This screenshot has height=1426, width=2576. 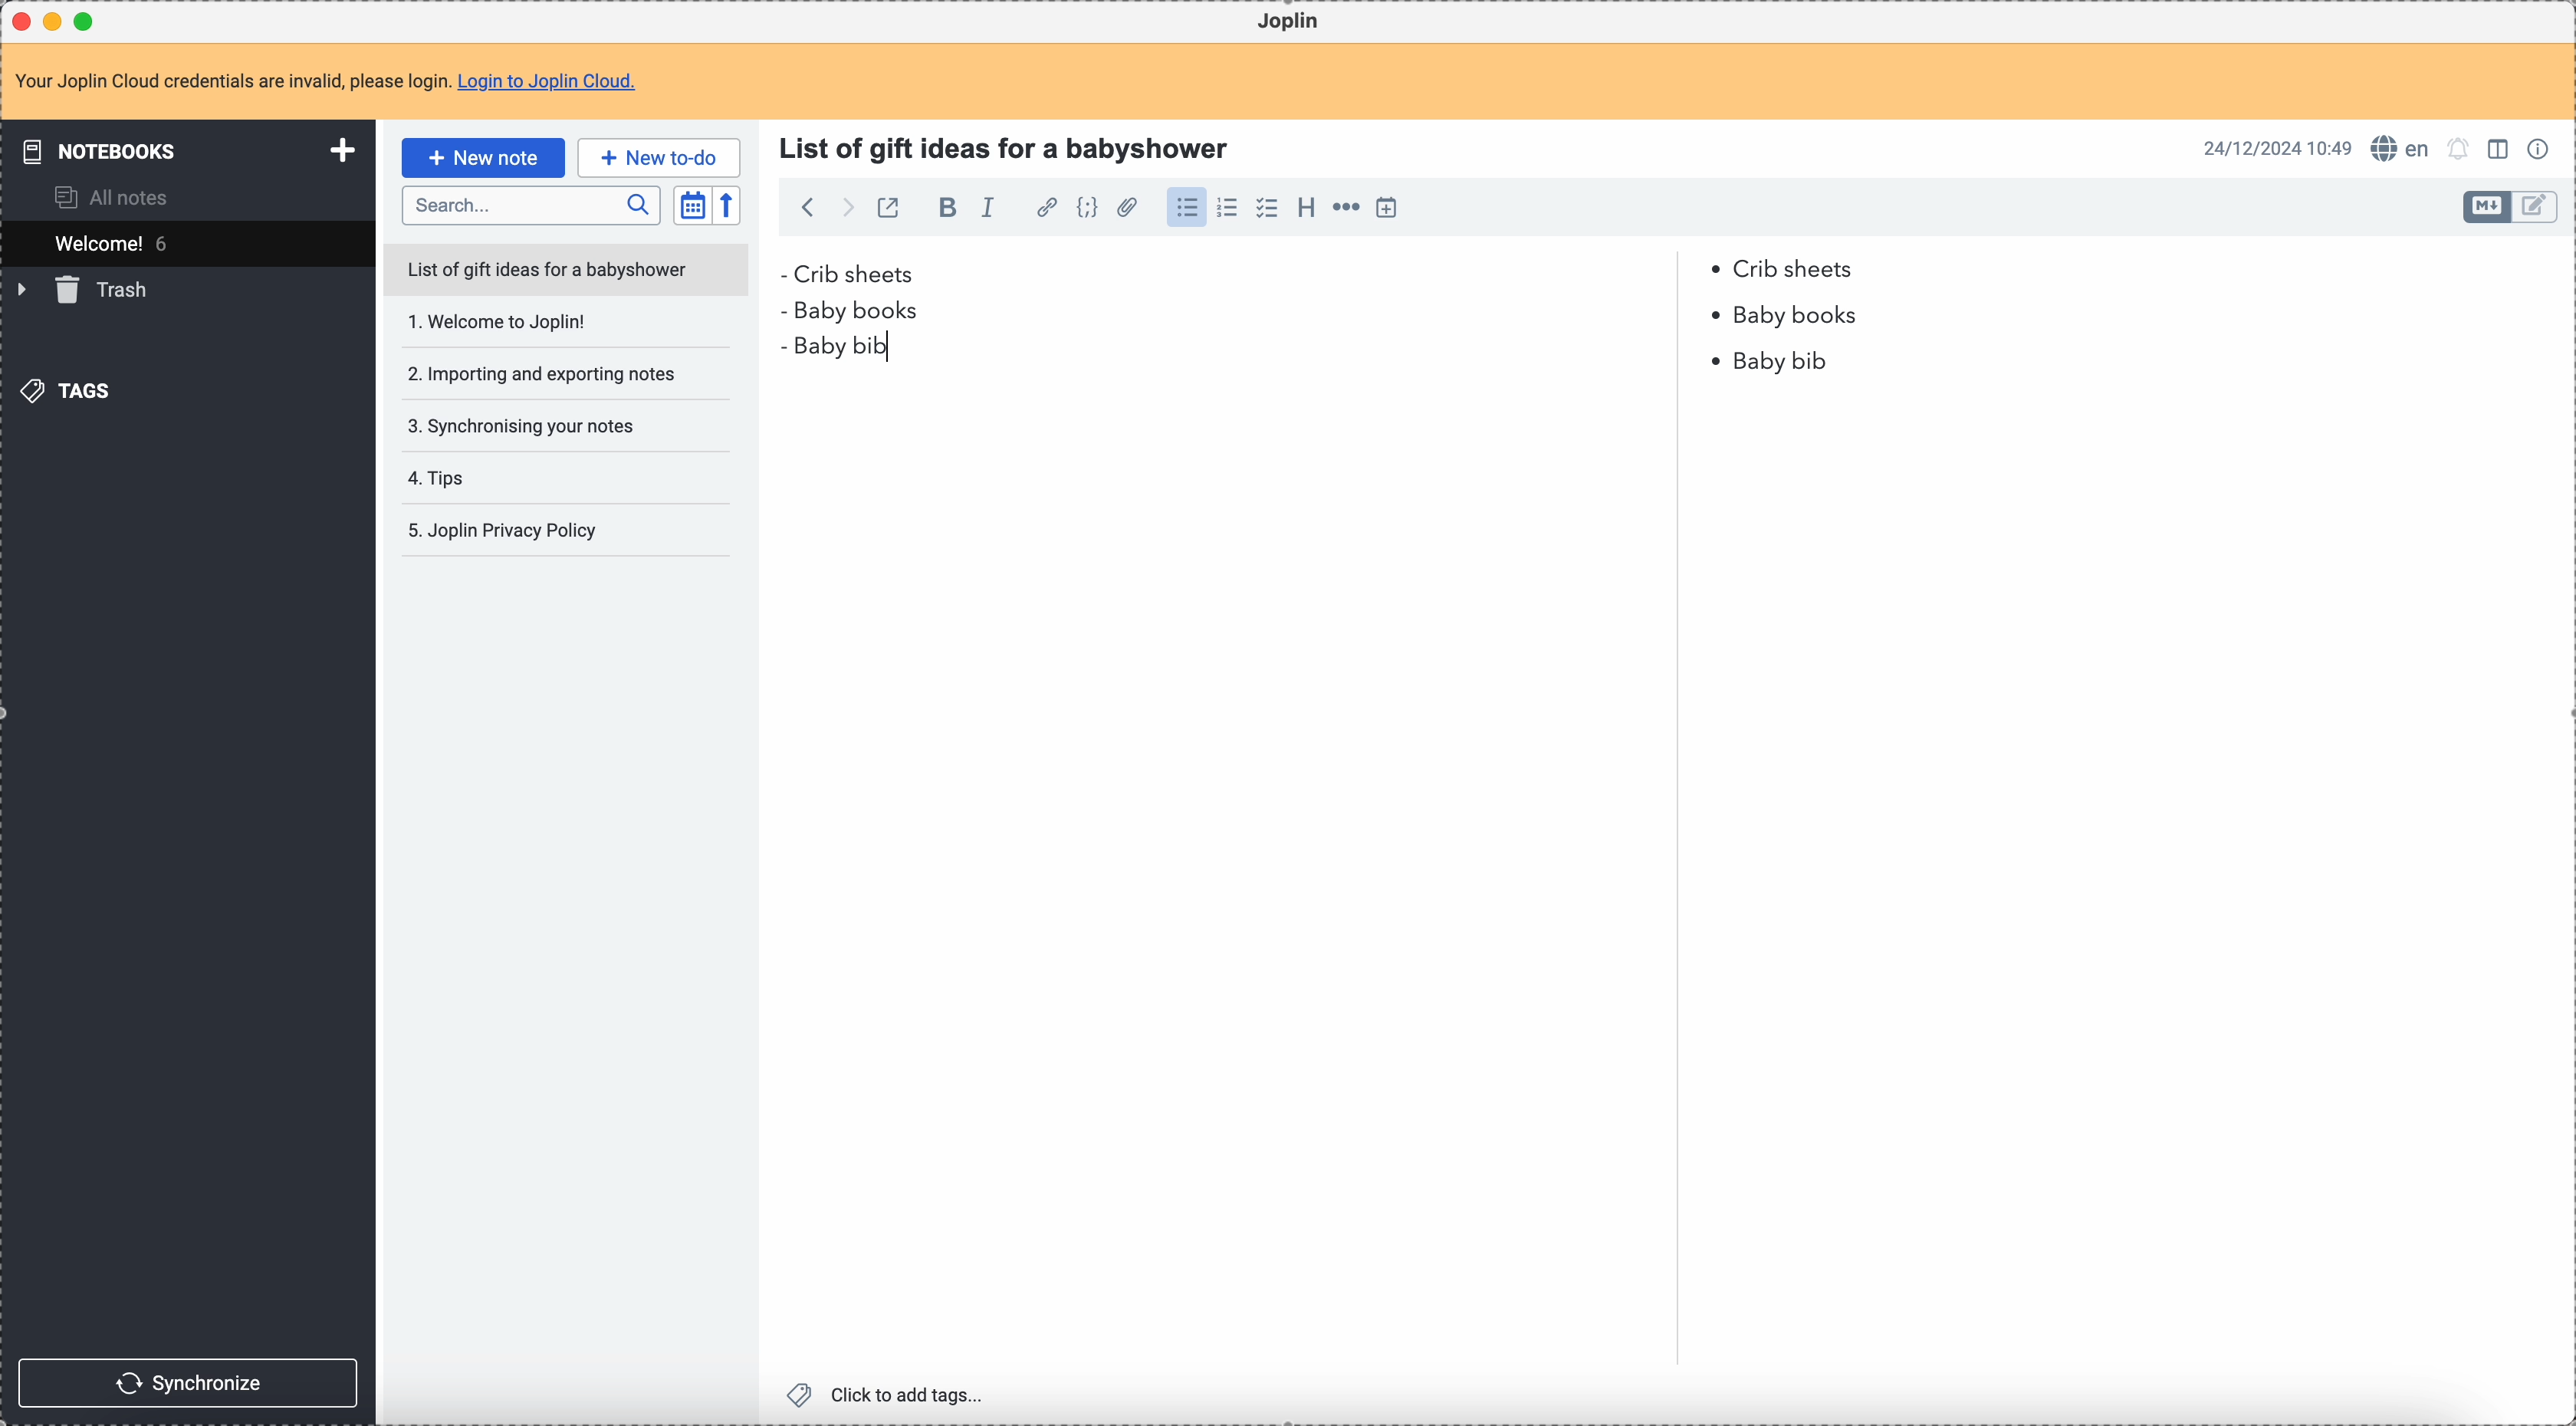 What do you see at coordinates (810, 207) in the screenshot?
I see `back` at bounding box center [810, 207].